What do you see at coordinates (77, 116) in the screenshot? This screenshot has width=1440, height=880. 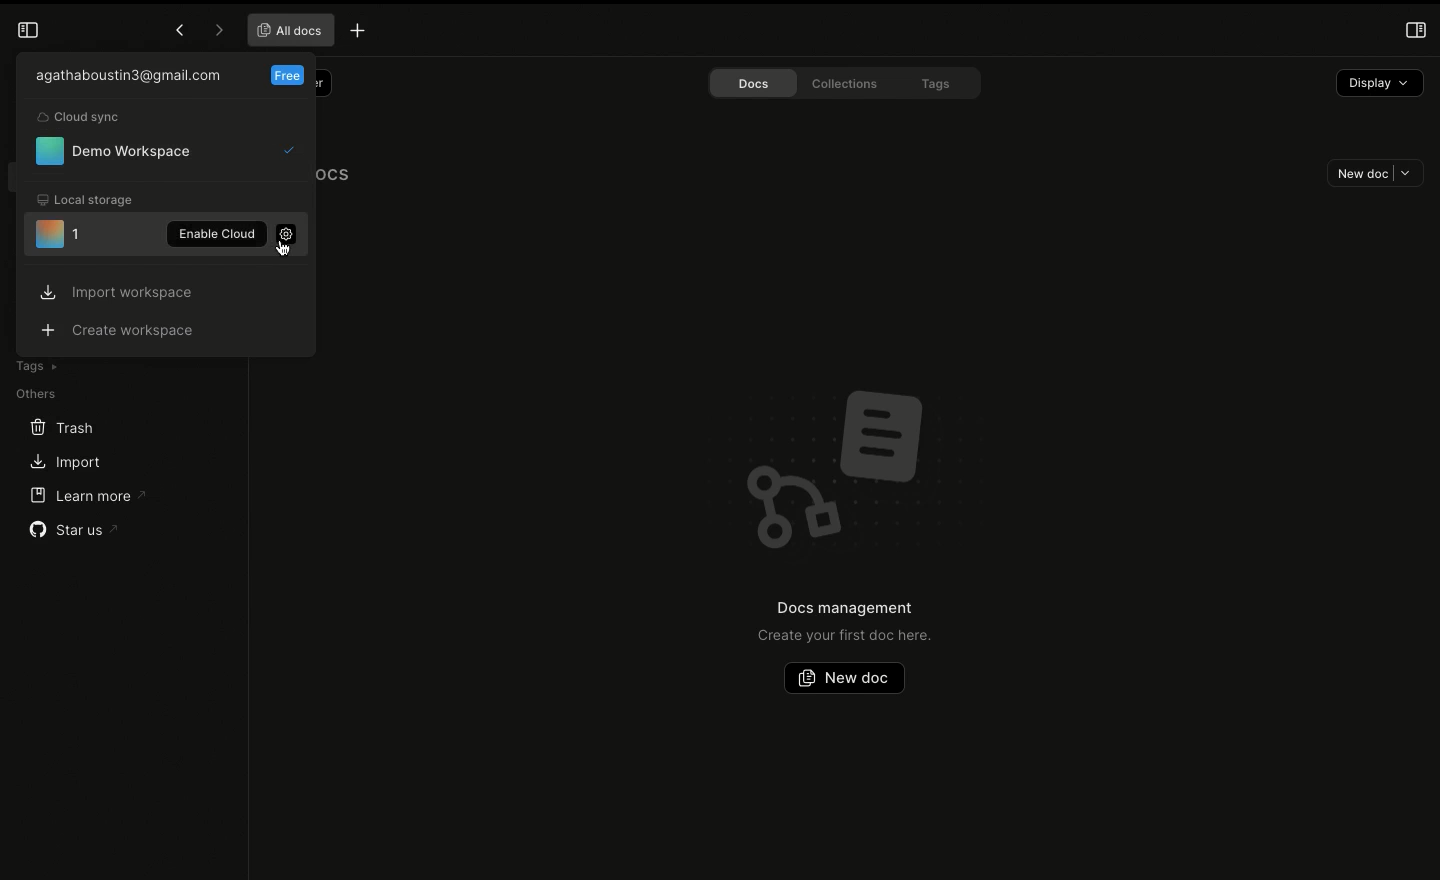 I see `Cloud sync` at bounding box center [77, 116].